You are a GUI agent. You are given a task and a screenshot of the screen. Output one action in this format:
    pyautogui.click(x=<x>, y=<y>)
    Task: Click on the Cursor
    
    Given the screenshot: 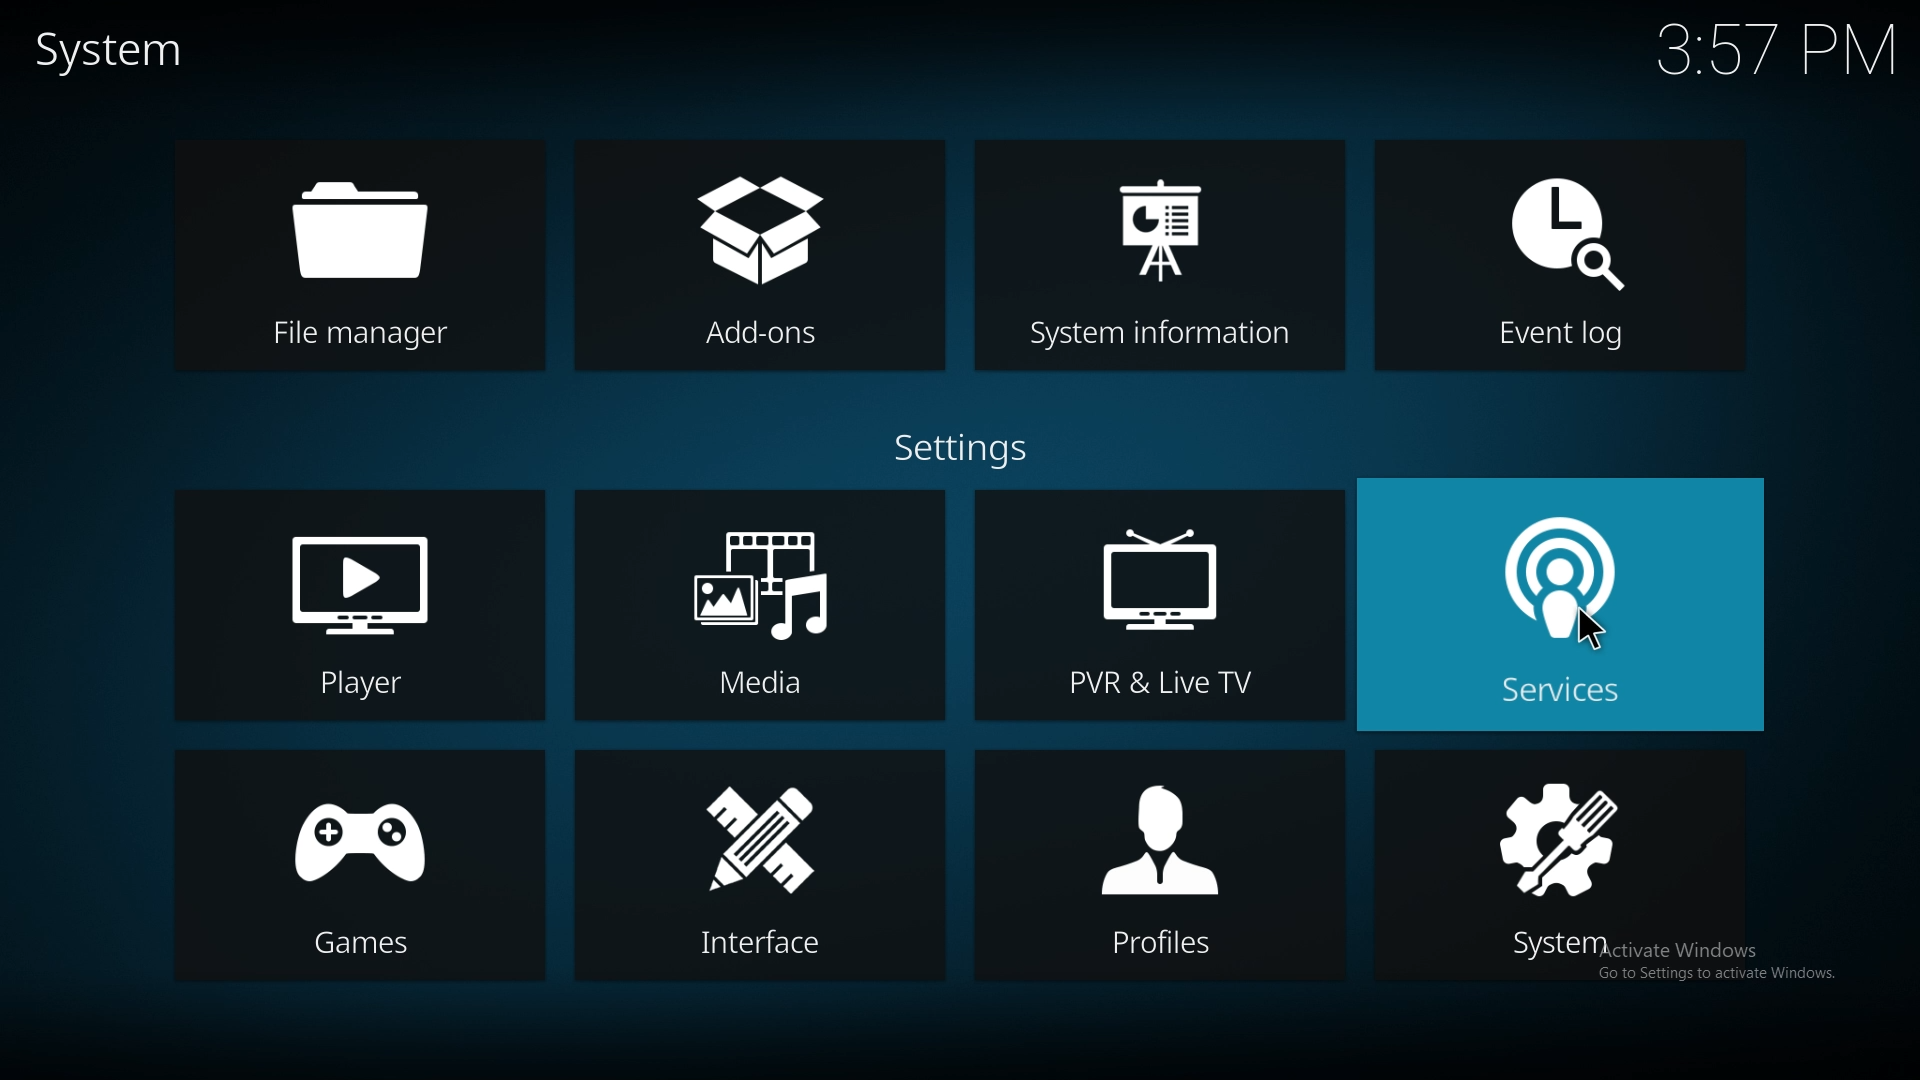 What is the action you would take?
    pyautogui.click(x=1593, y=632)
    